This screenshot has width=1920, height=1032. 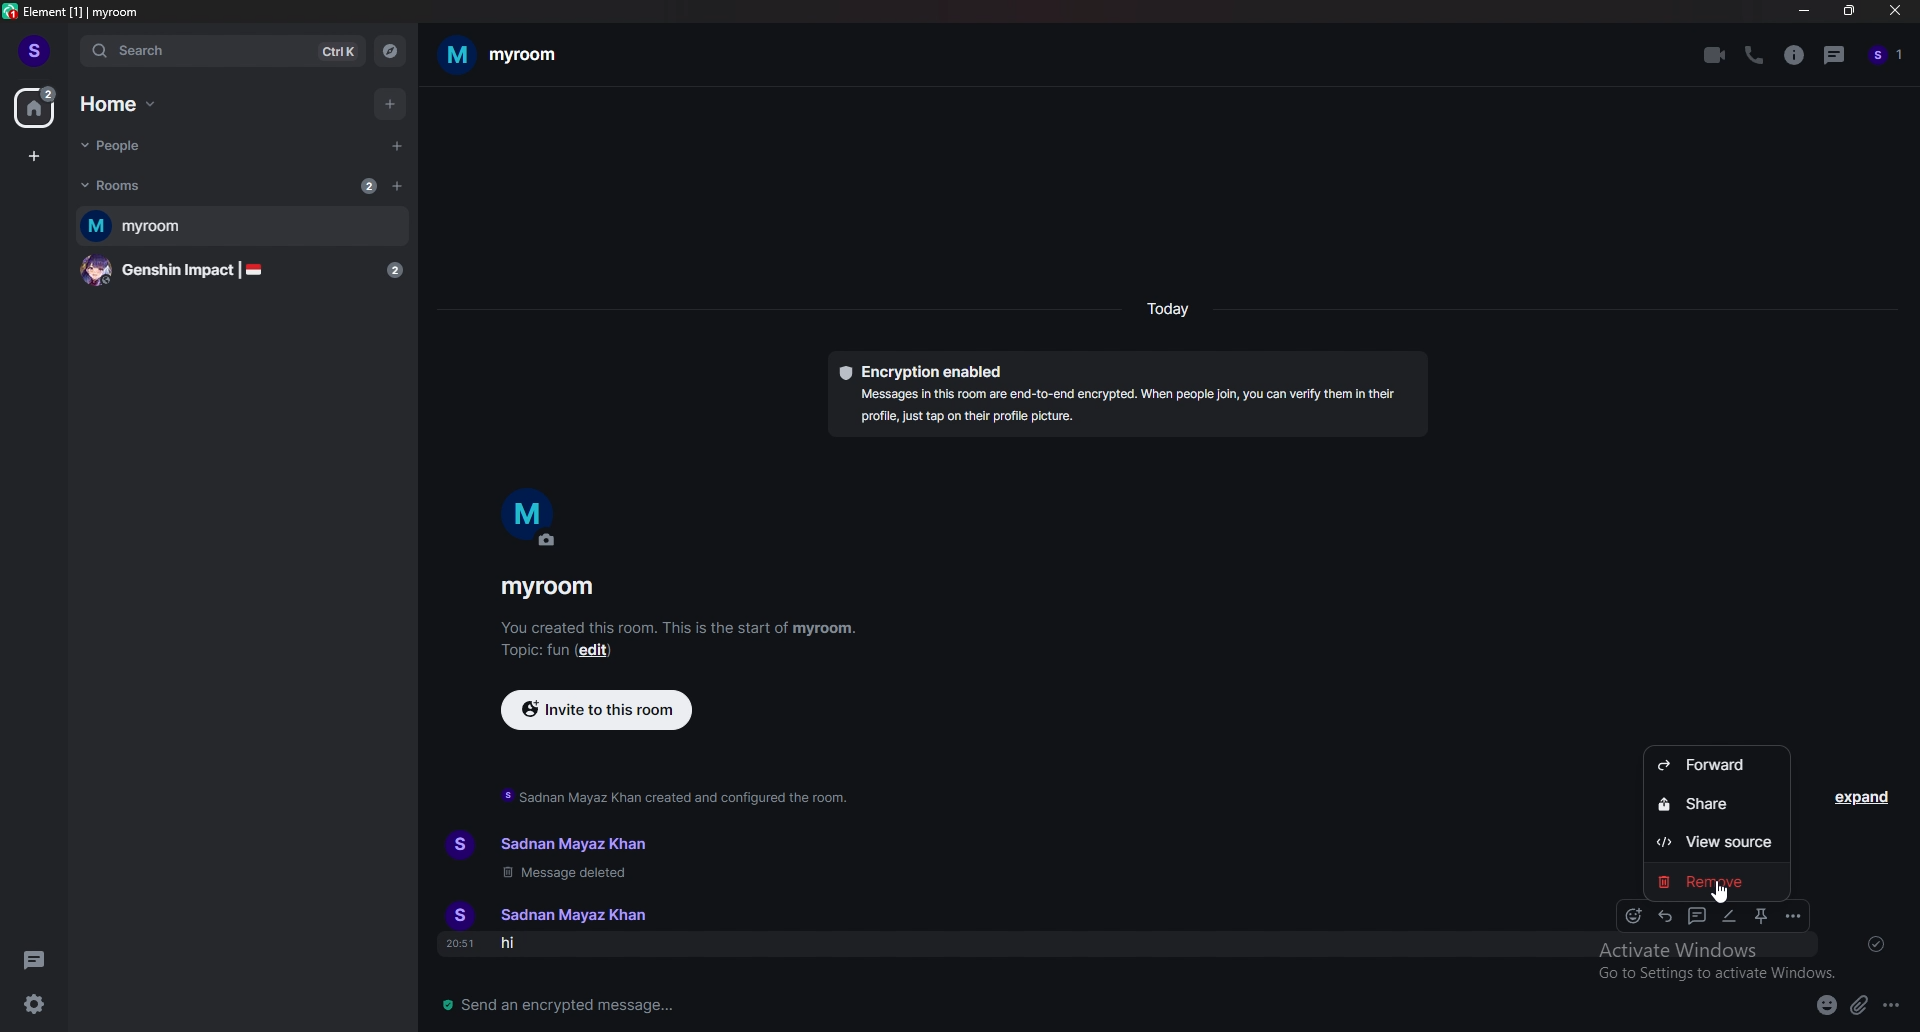 What do you see at coordinates (1864, 797) in the screenshot?
I see `expand` at bounding box center [1864, 797].